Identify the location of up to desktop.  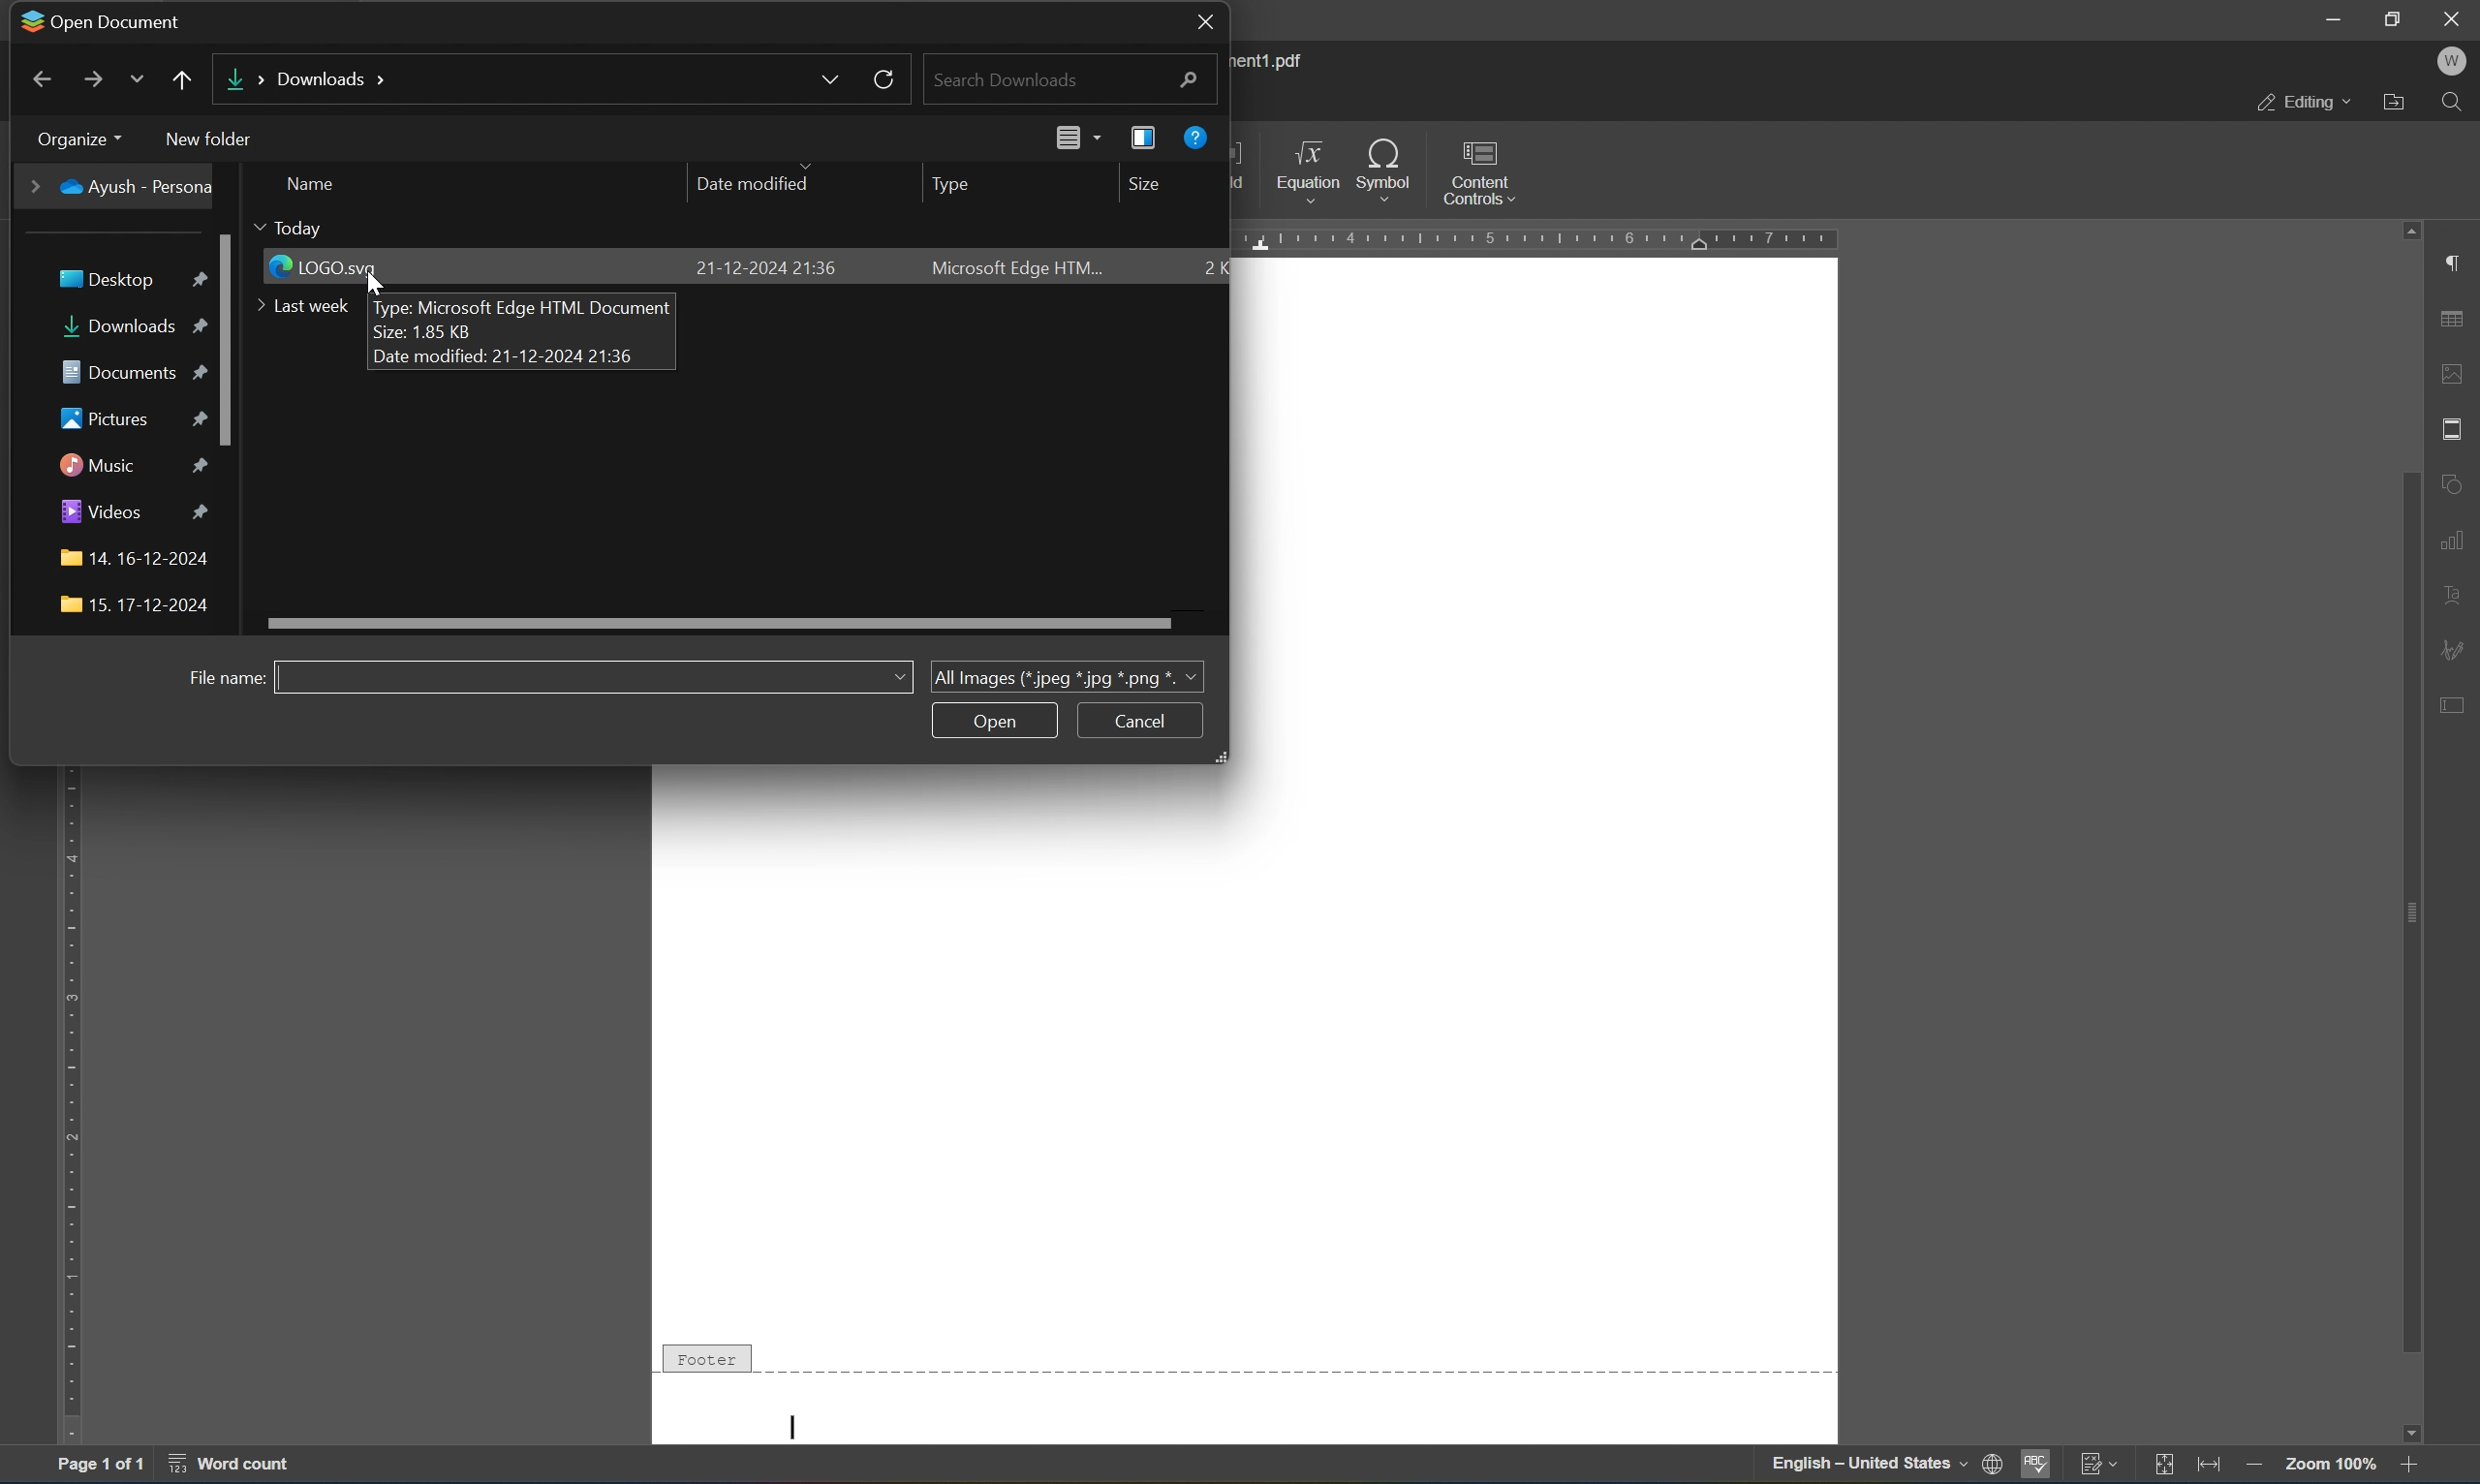
(209, 80).